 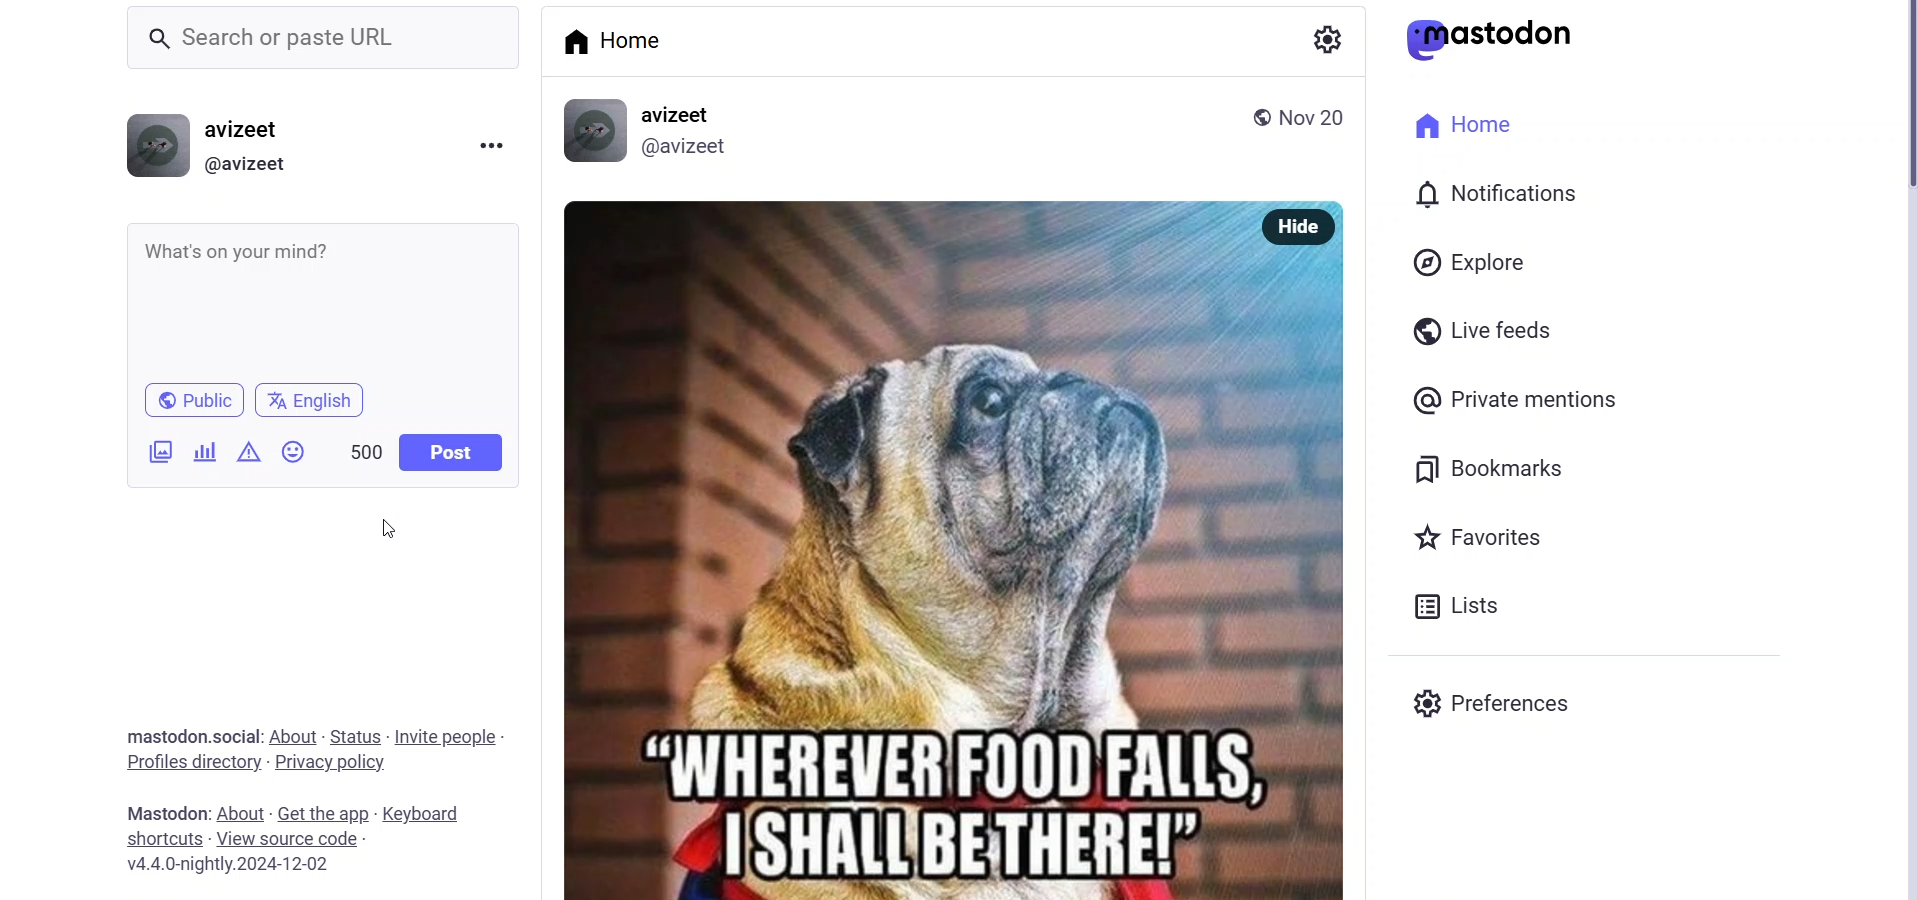 I want to click on posted picture, so click(x=906, y=552).